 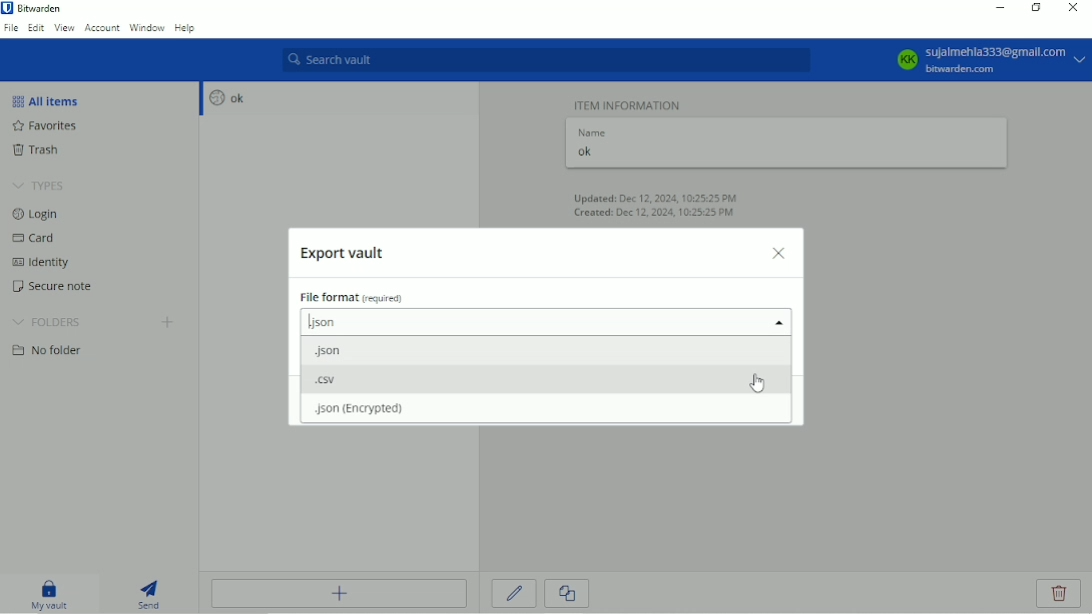 I want to click on View, so click(x=64, y=27).